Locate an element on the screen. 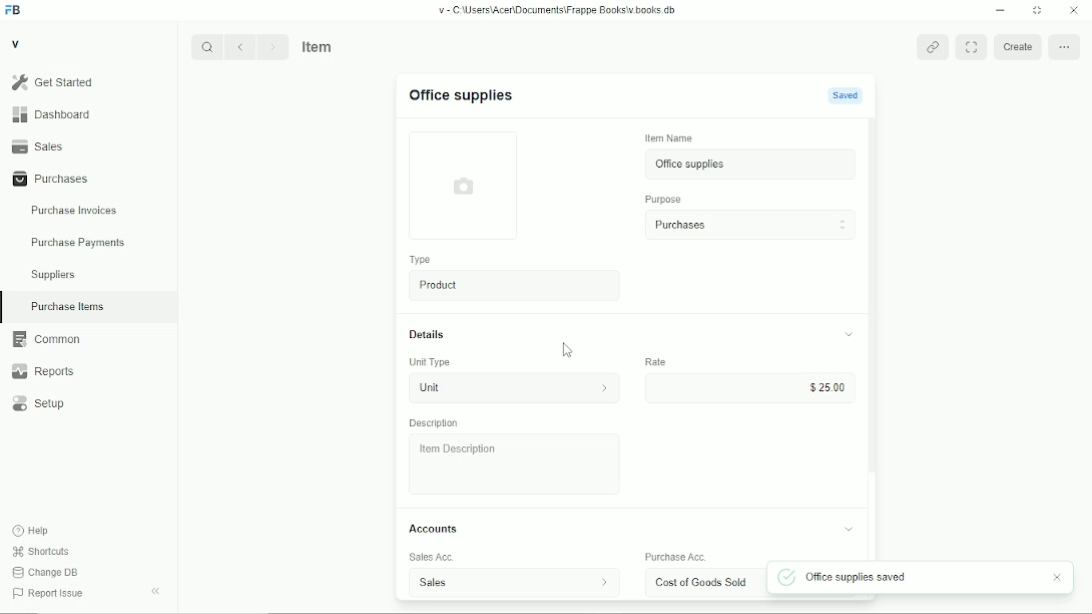  toggle sidebar is located at coordinates (157, 591).